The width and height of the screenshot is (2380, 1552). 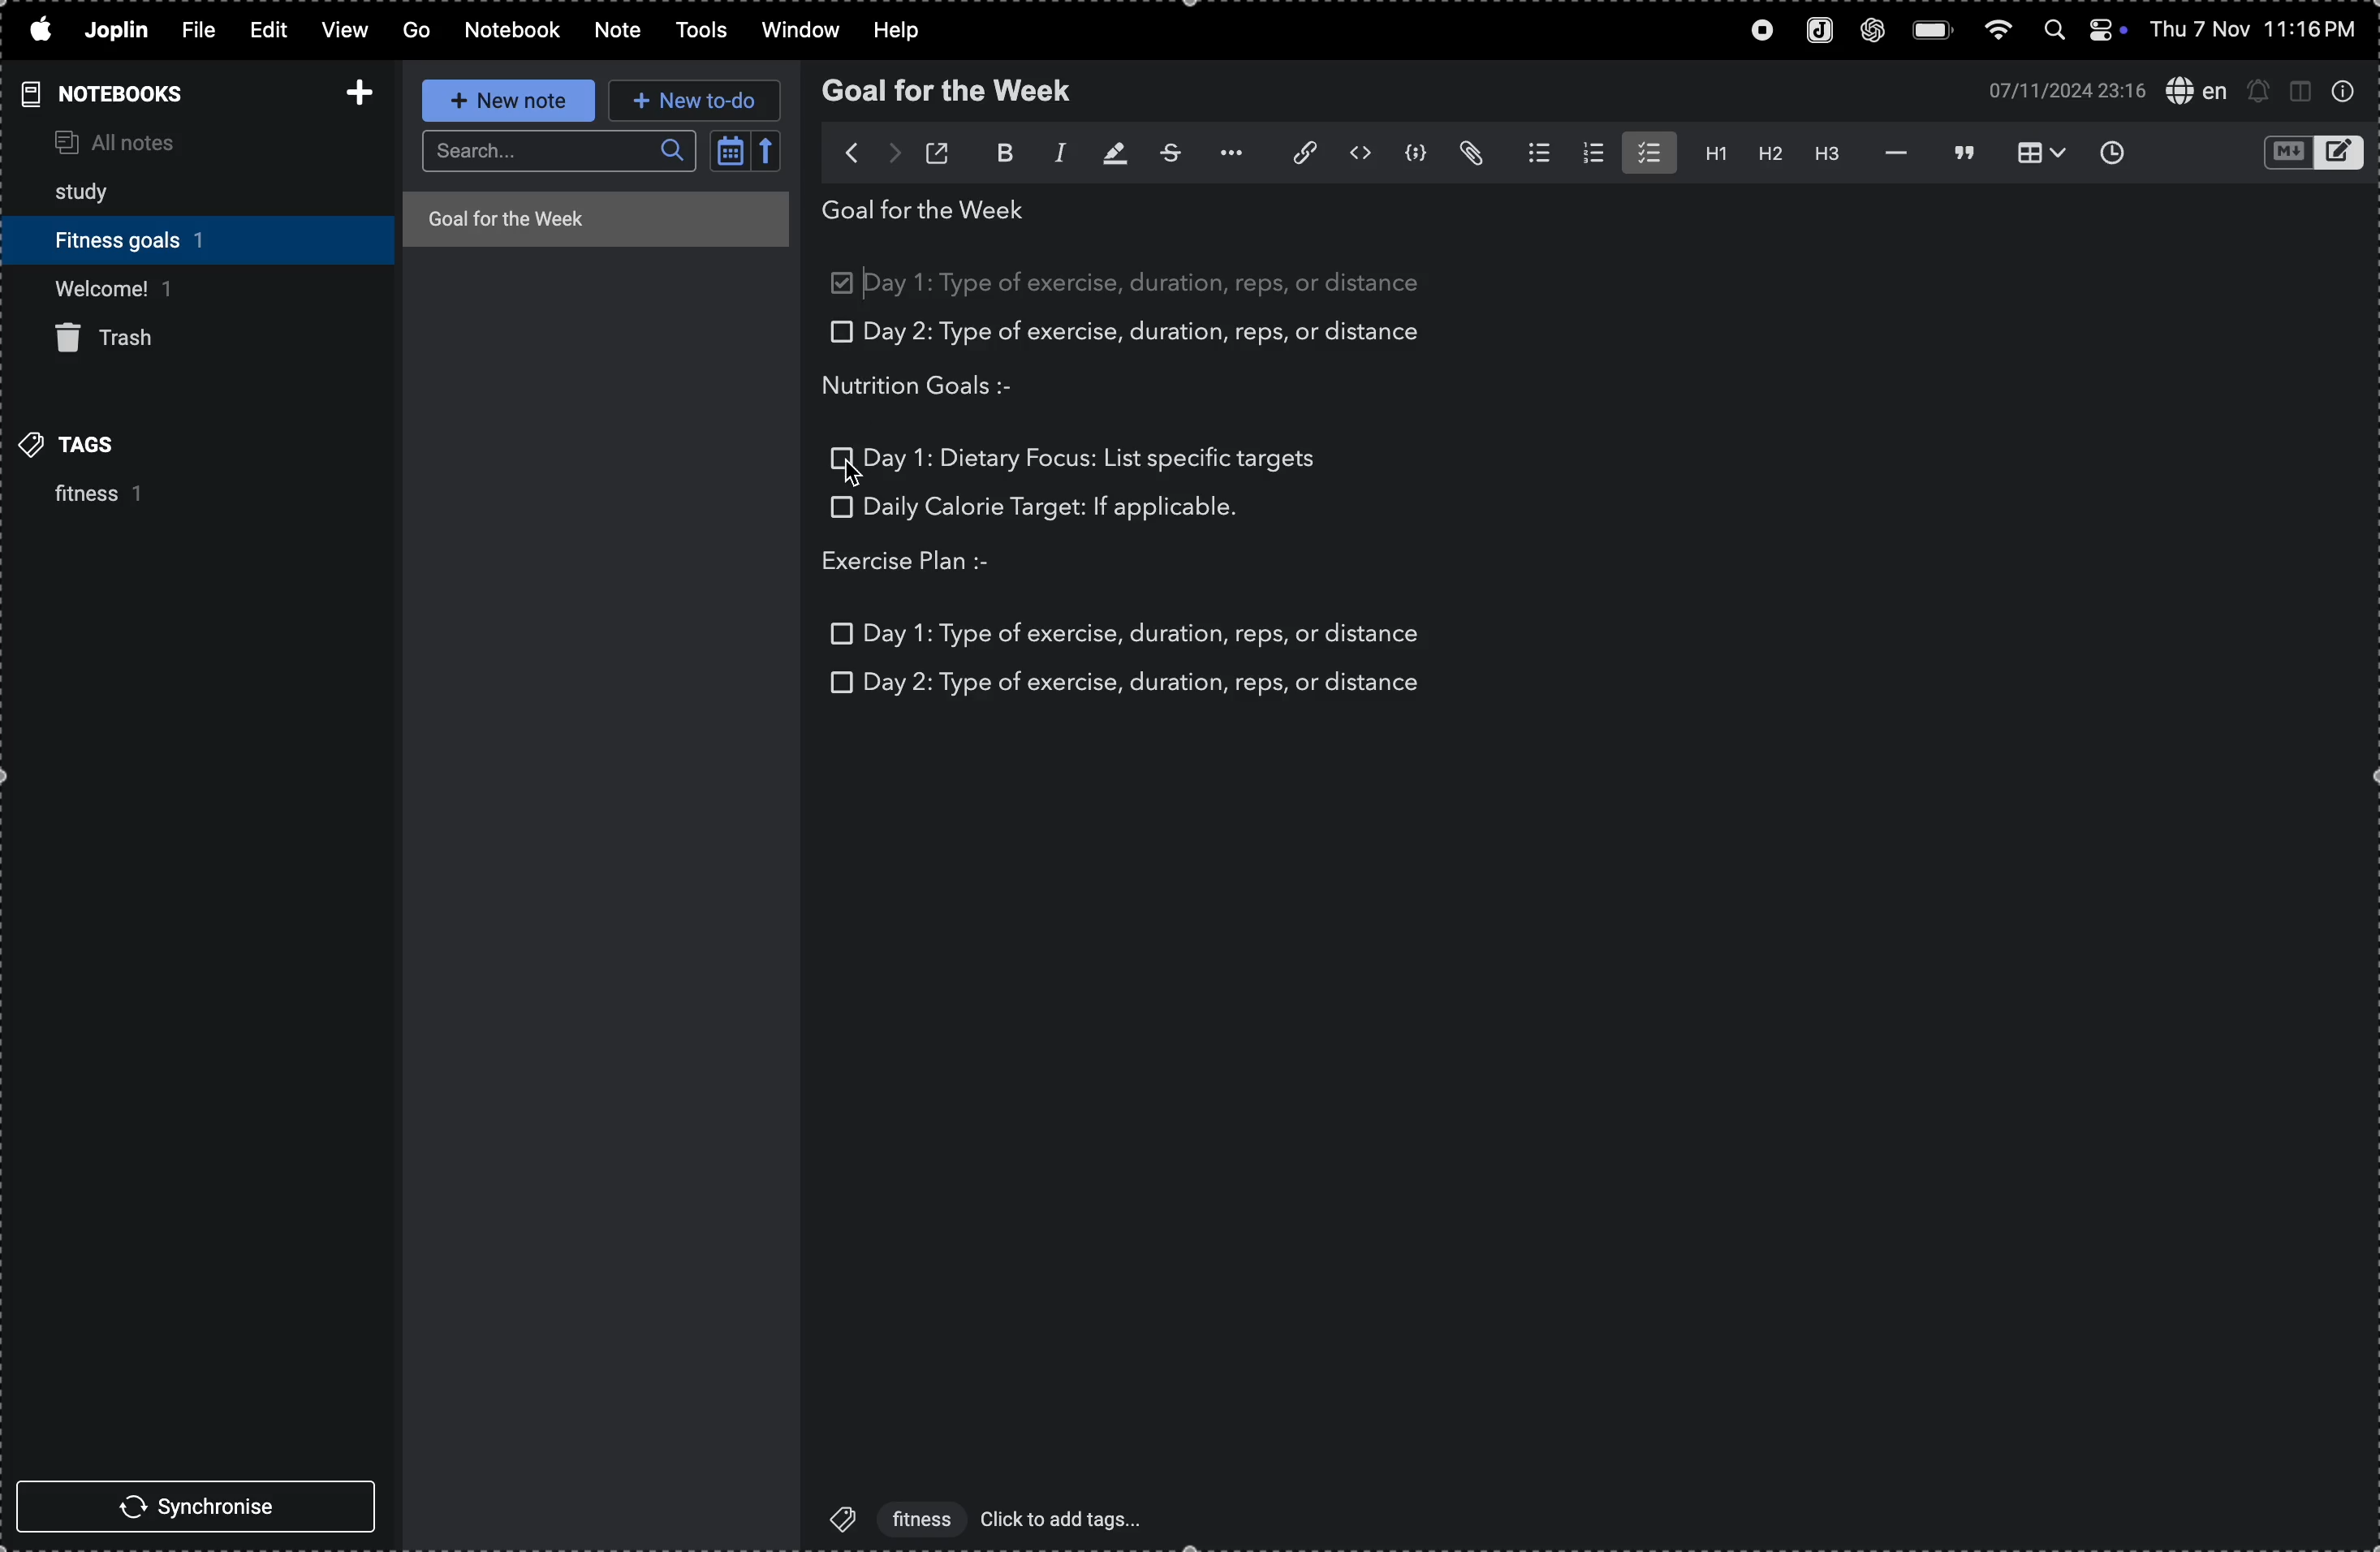 I want to click on daily calorie target: if applicable., so click(x=1052, y=511).